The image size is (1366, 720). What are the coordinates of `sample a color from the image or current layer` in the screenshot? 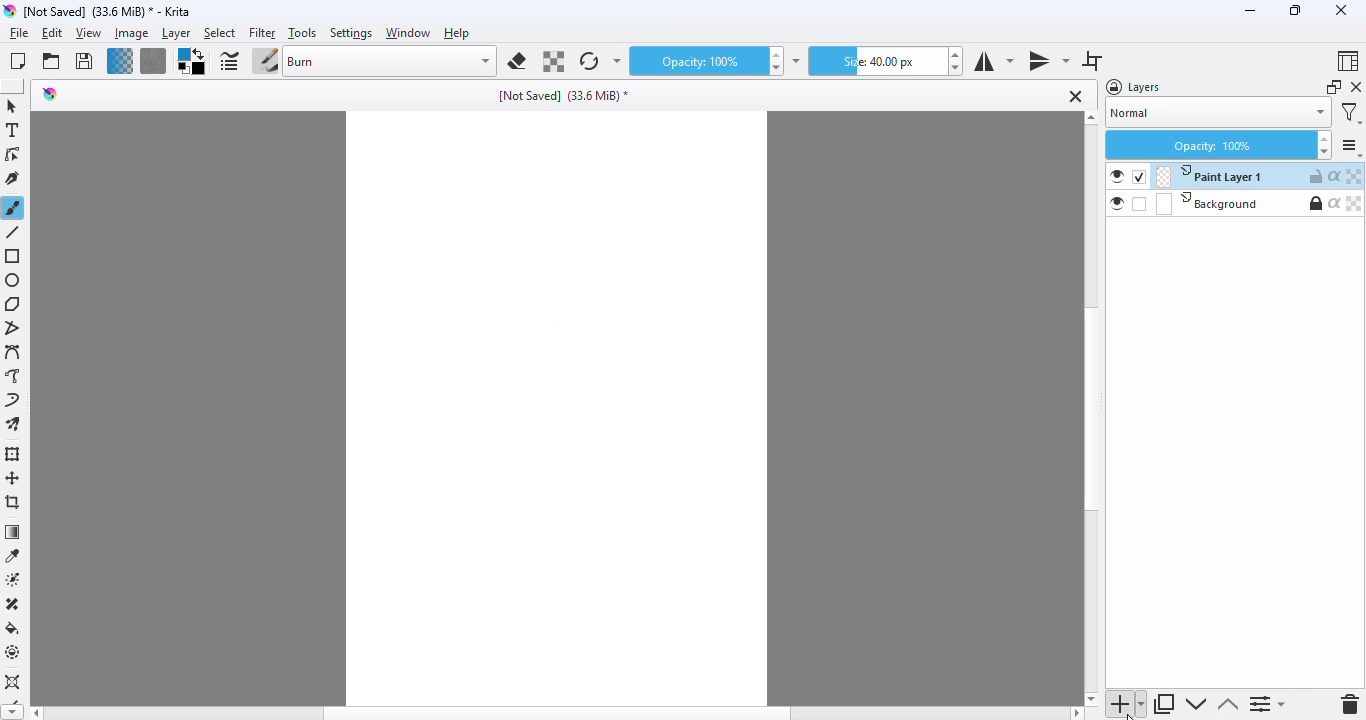 It's located at (13, 555).